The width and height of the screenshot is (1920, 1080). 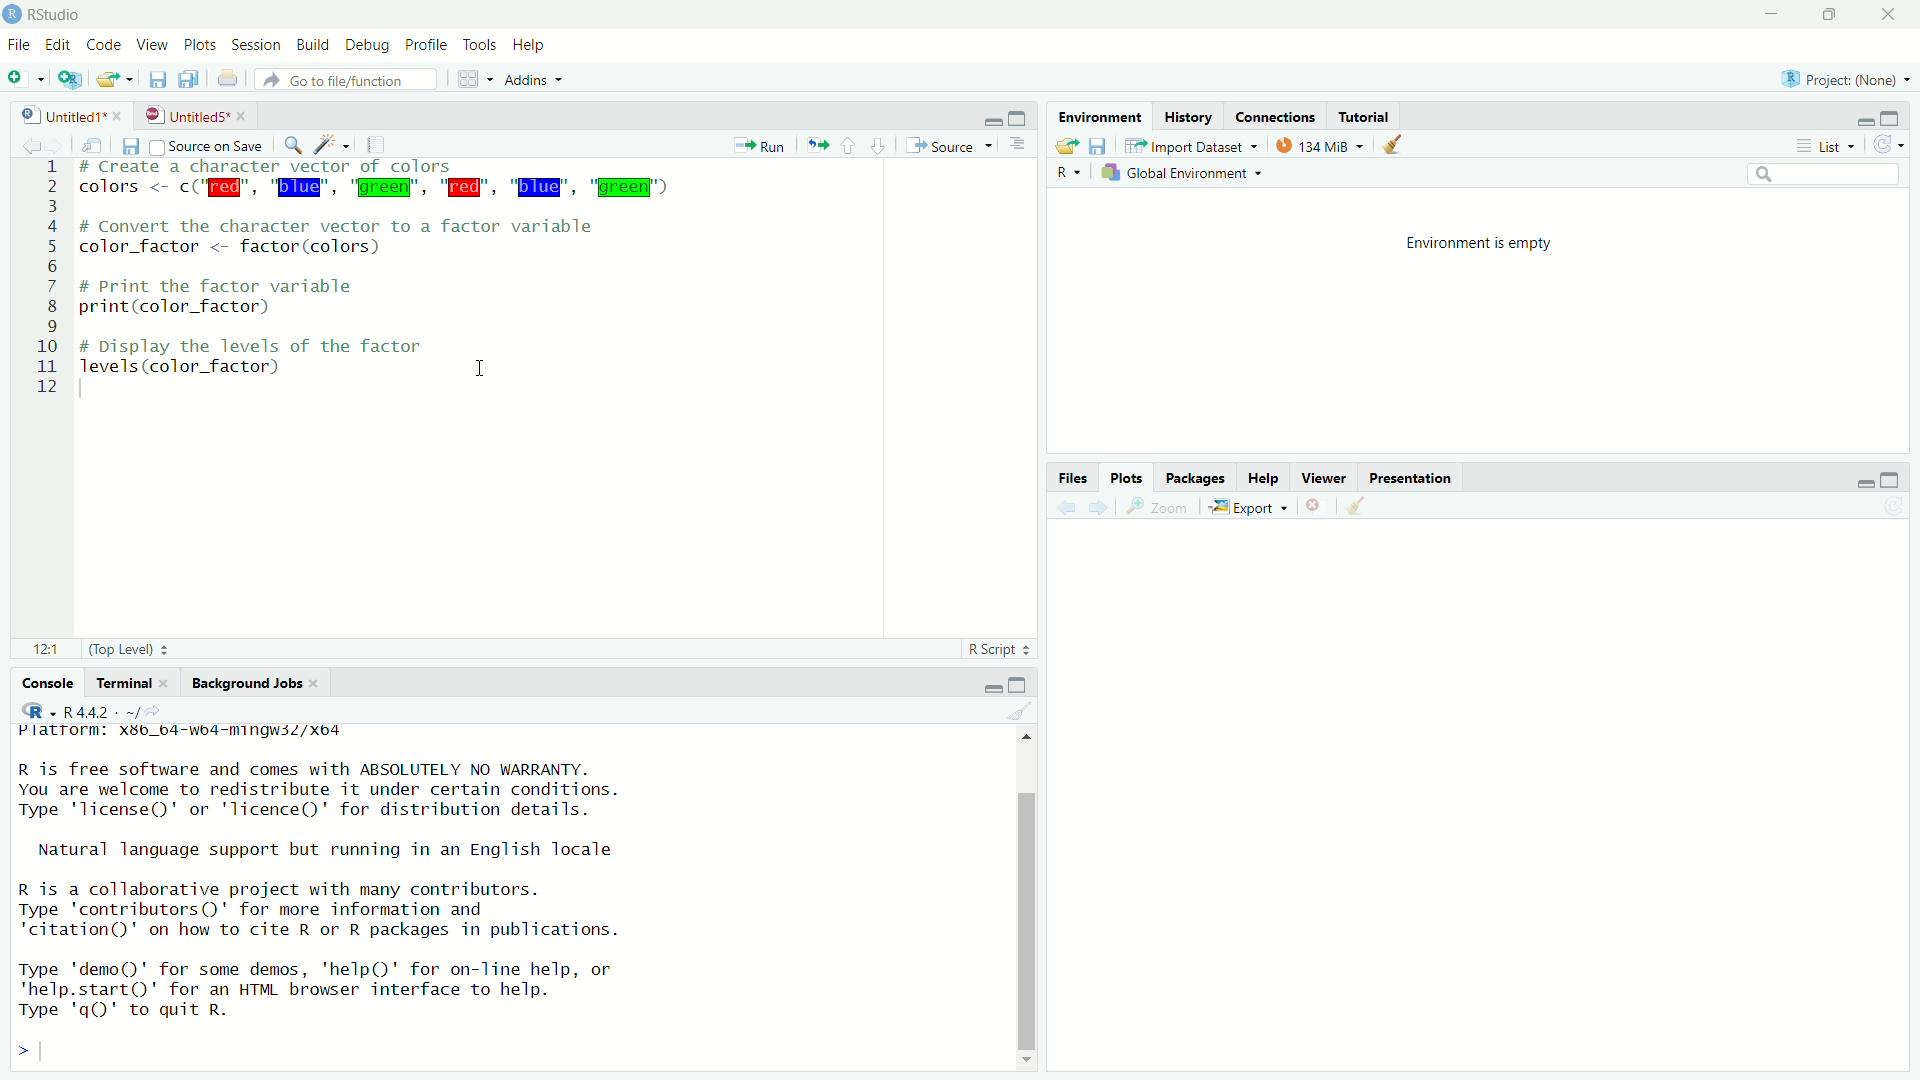 What do you see at coordinates (1823, 146) in the screenshot?
I see `list` at bounding box center [1823, 146].